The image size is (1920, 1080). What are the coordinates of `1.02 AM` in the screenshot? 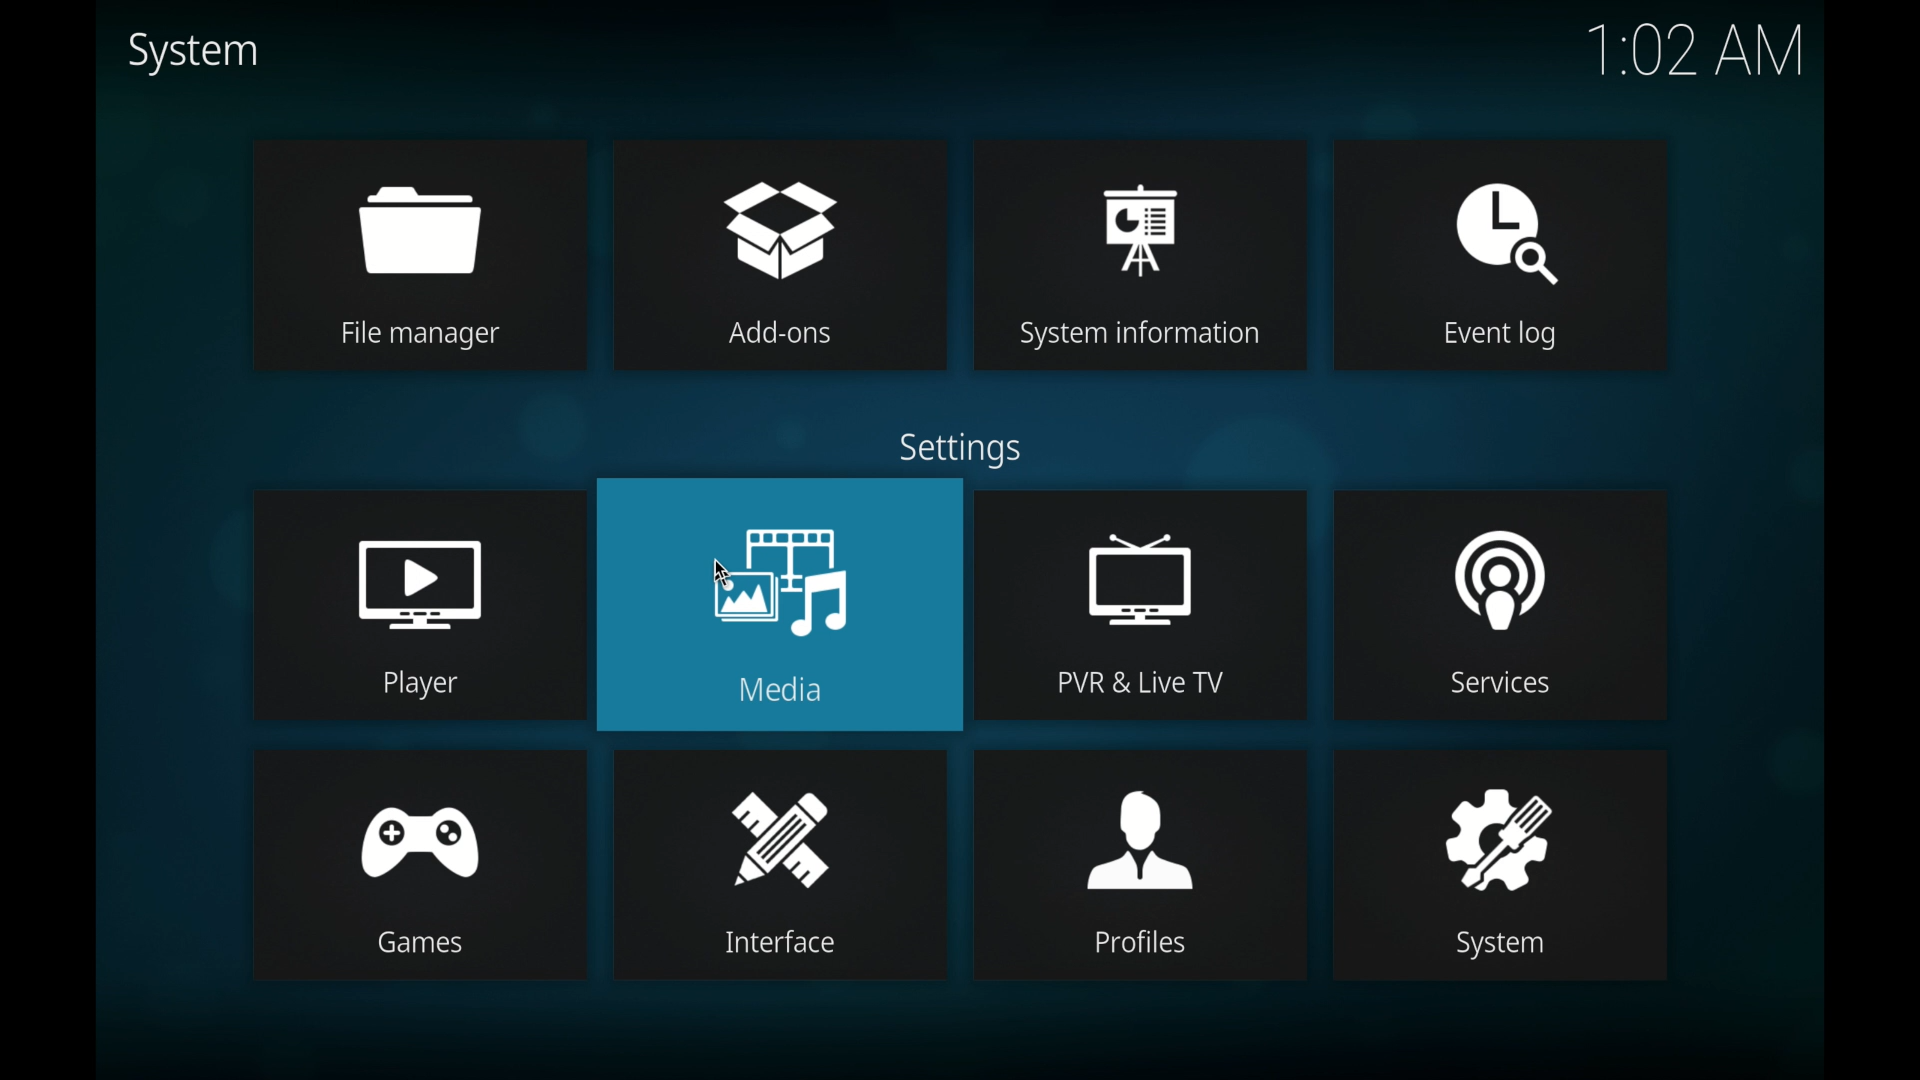 It's located at (1693, 54).